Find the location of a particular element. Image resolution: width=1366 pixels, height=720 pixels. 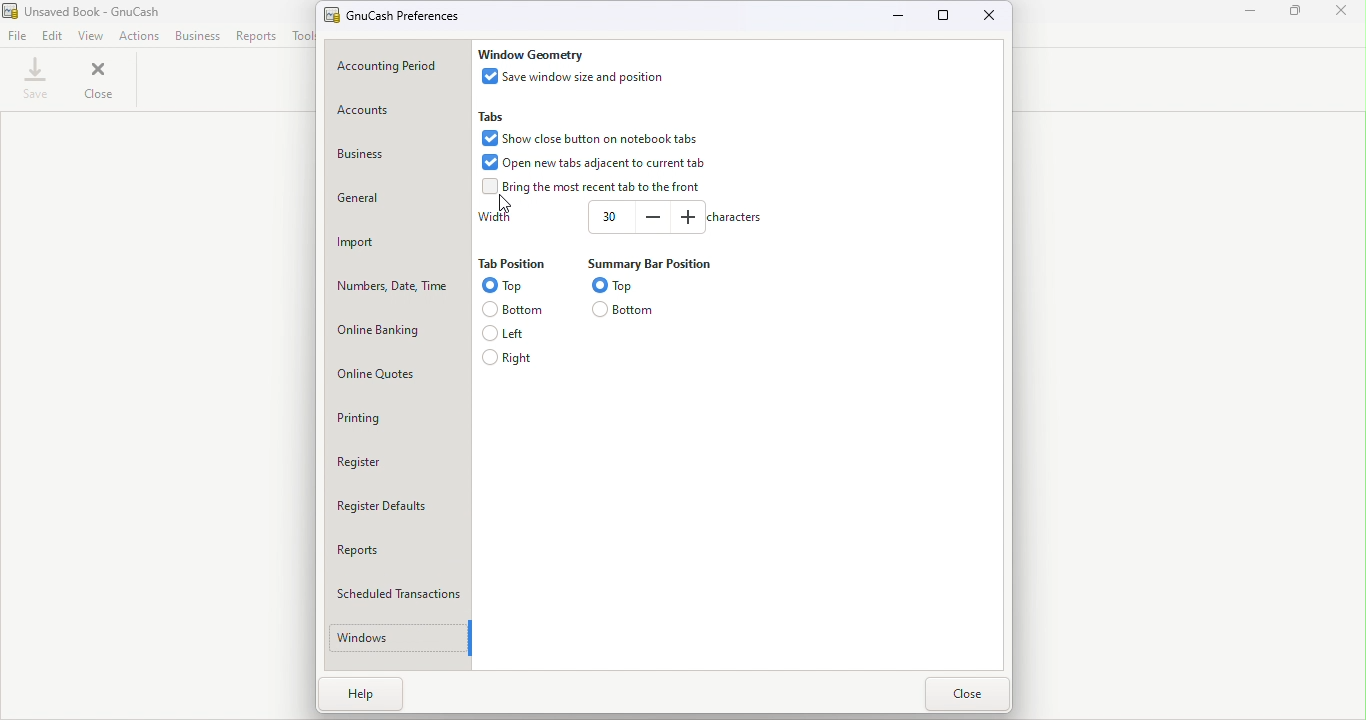

Right  is located at coordinates (509, 357).